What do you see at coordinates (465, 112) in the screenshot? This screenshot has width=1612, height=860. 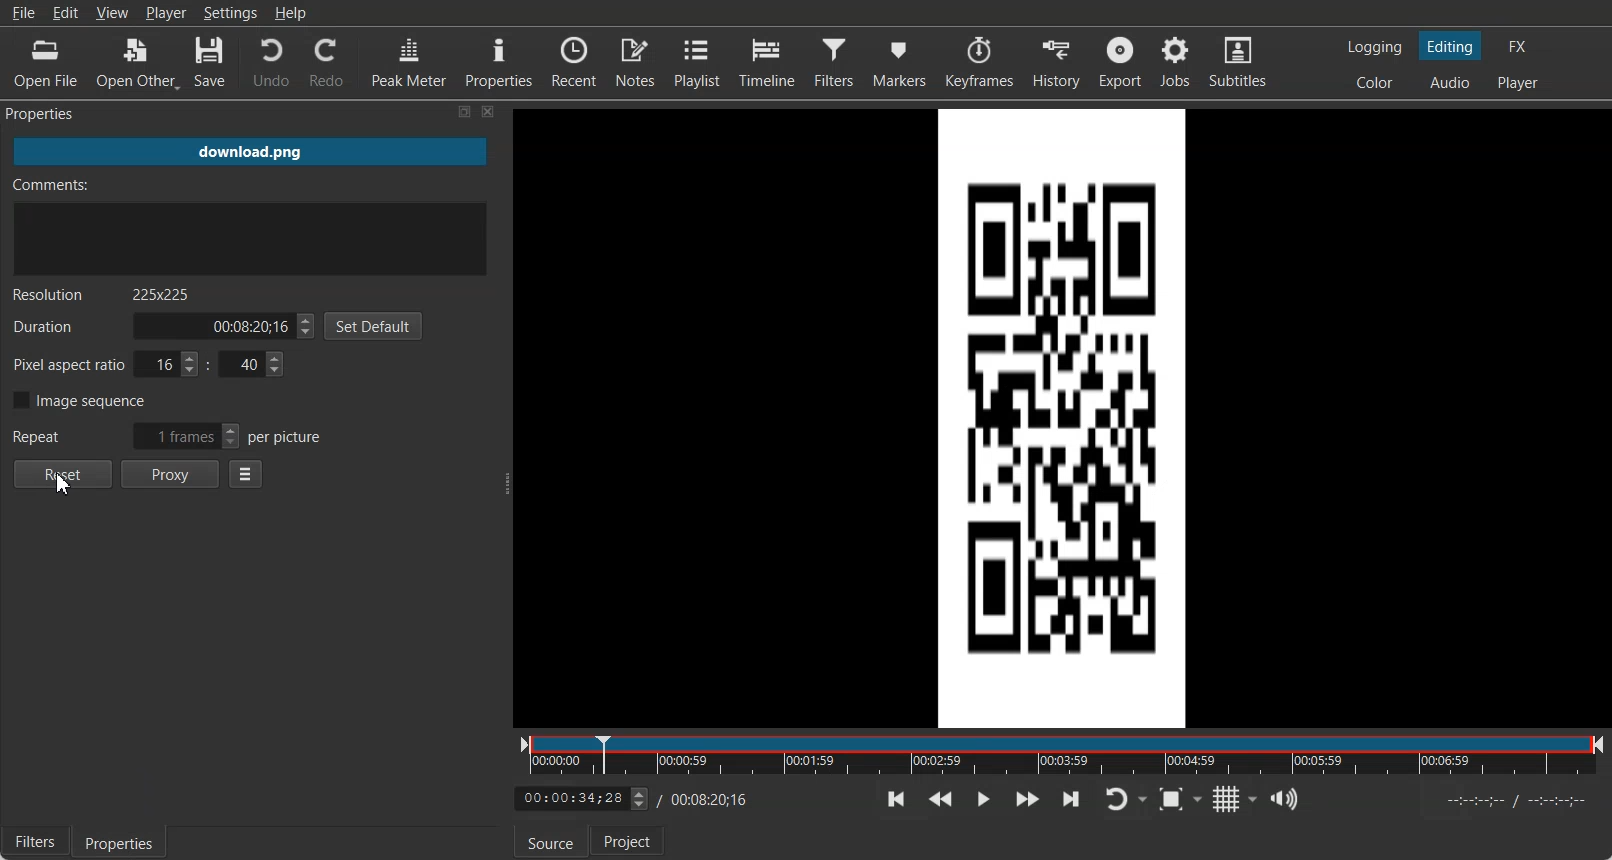 I see `Maximize` at bounding box center [465, 112].